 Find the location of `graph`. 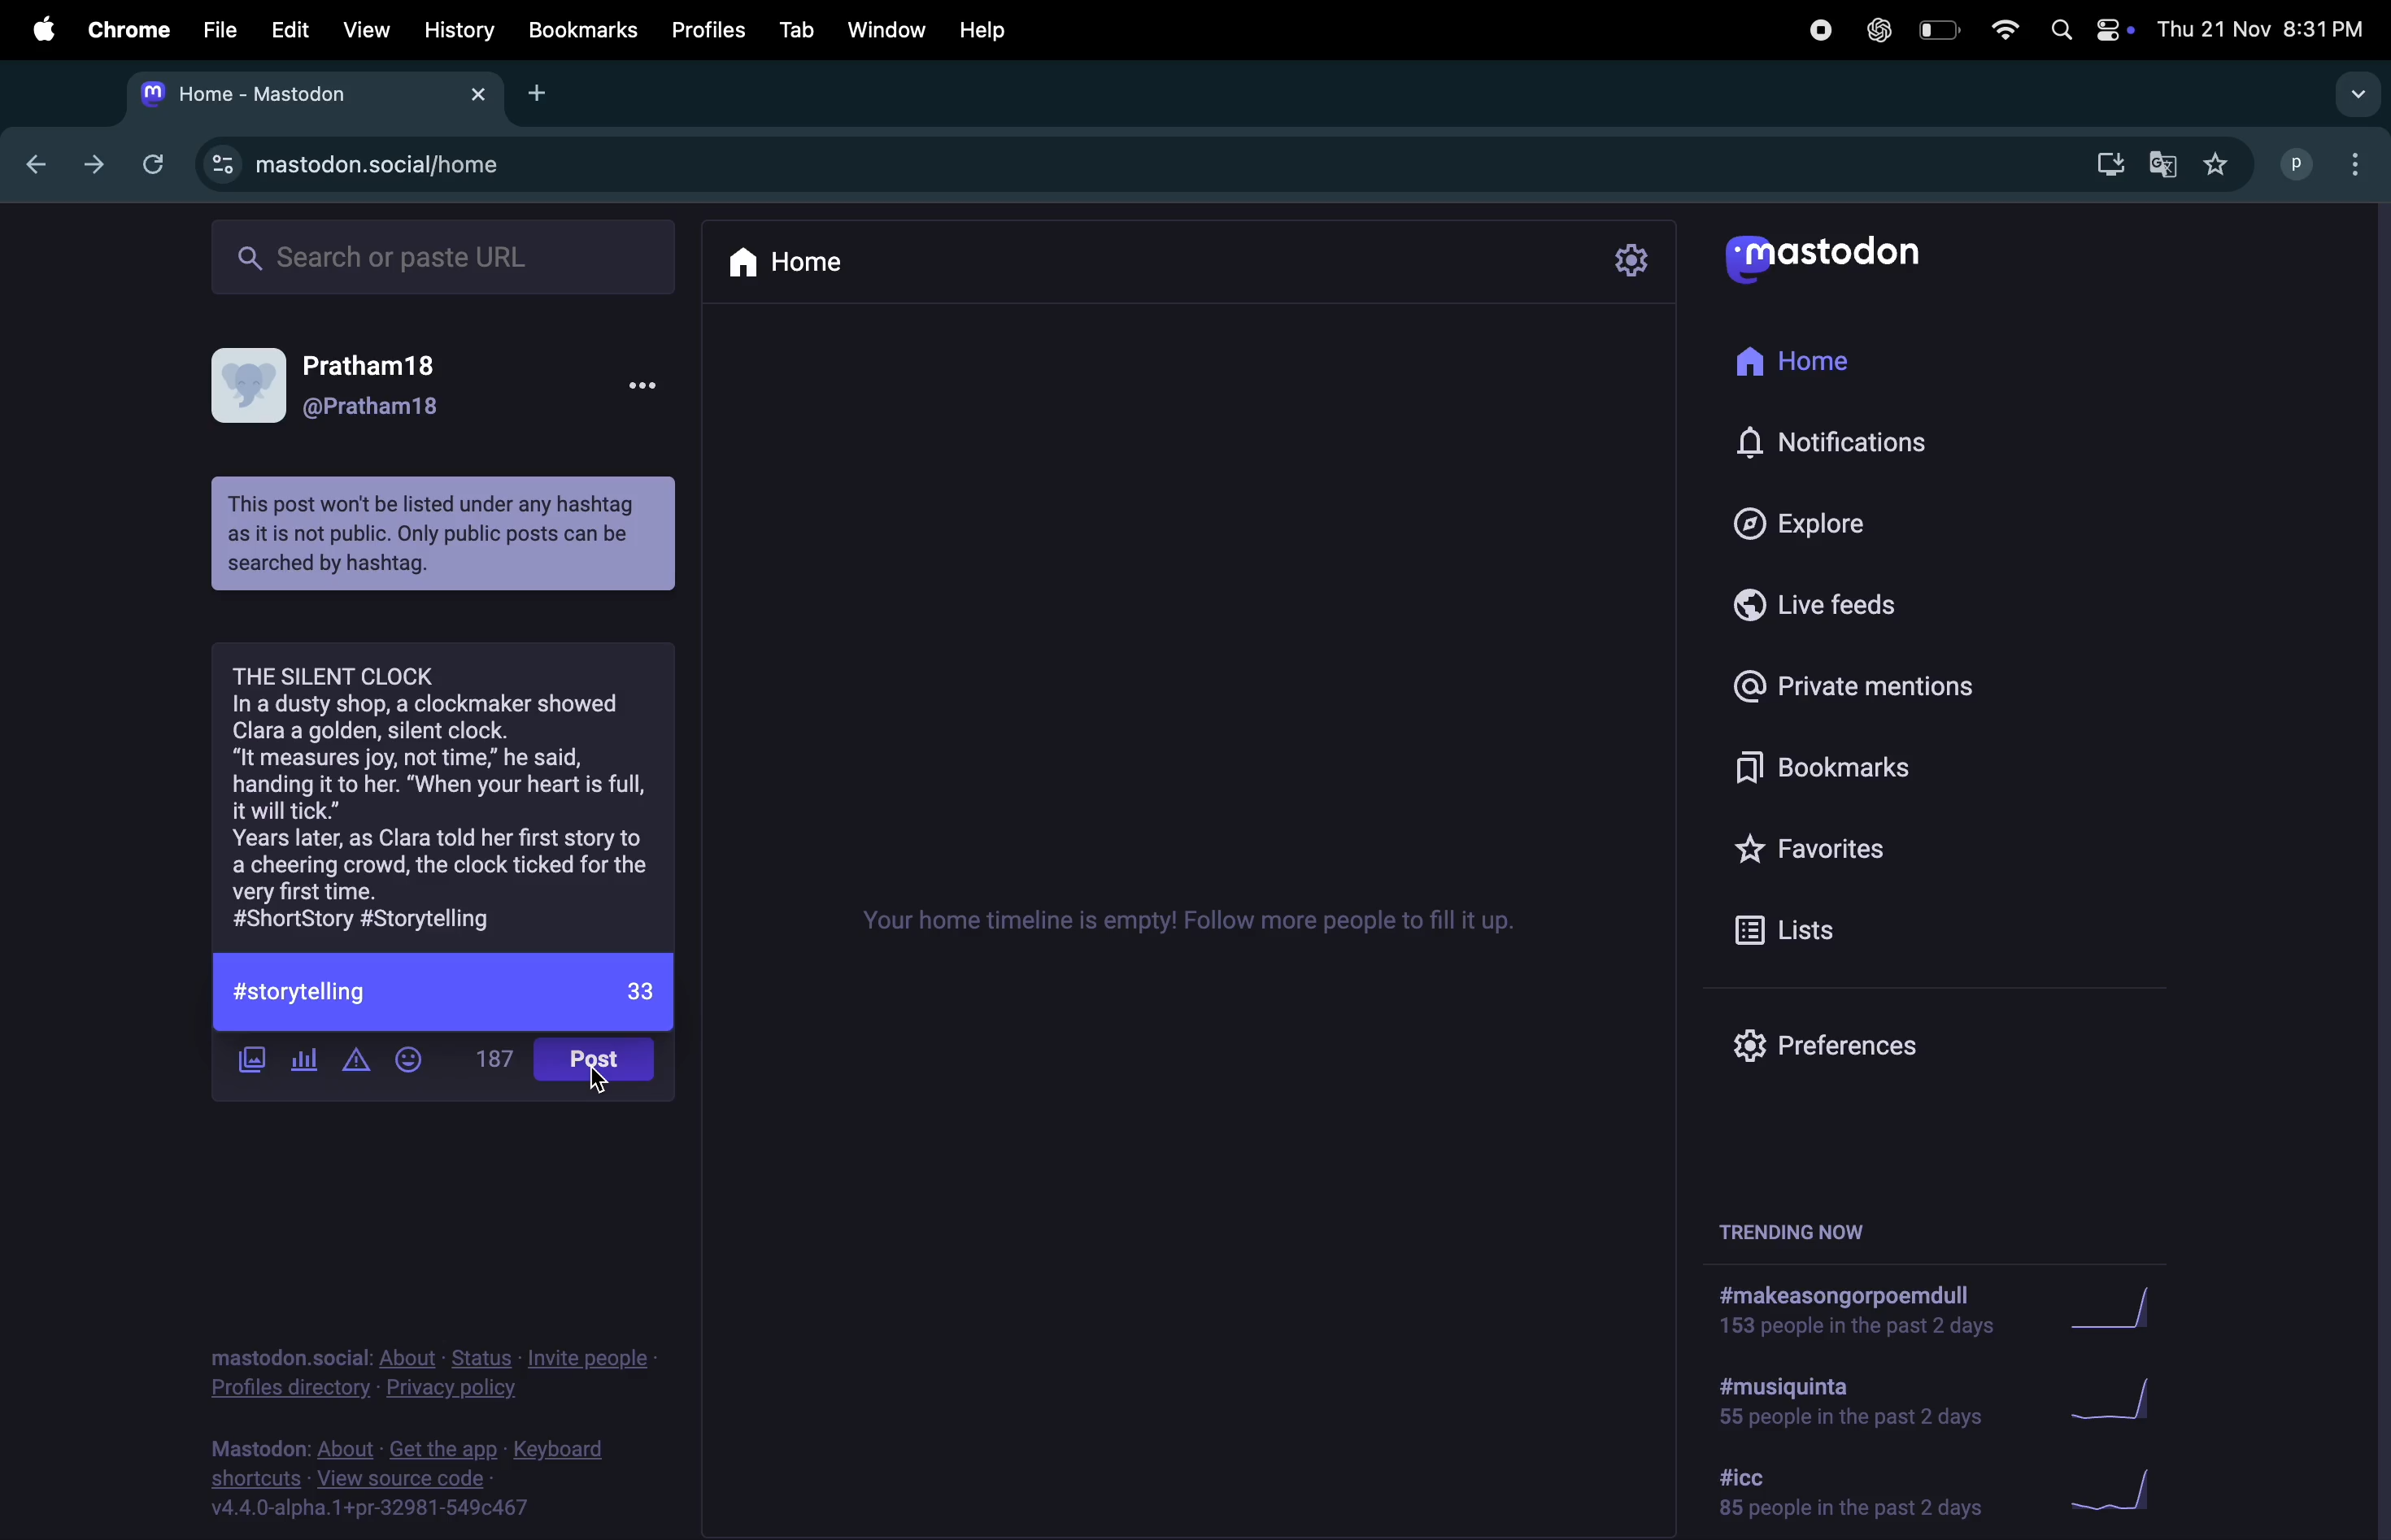

graph is located at coordinates (2120, 1310).